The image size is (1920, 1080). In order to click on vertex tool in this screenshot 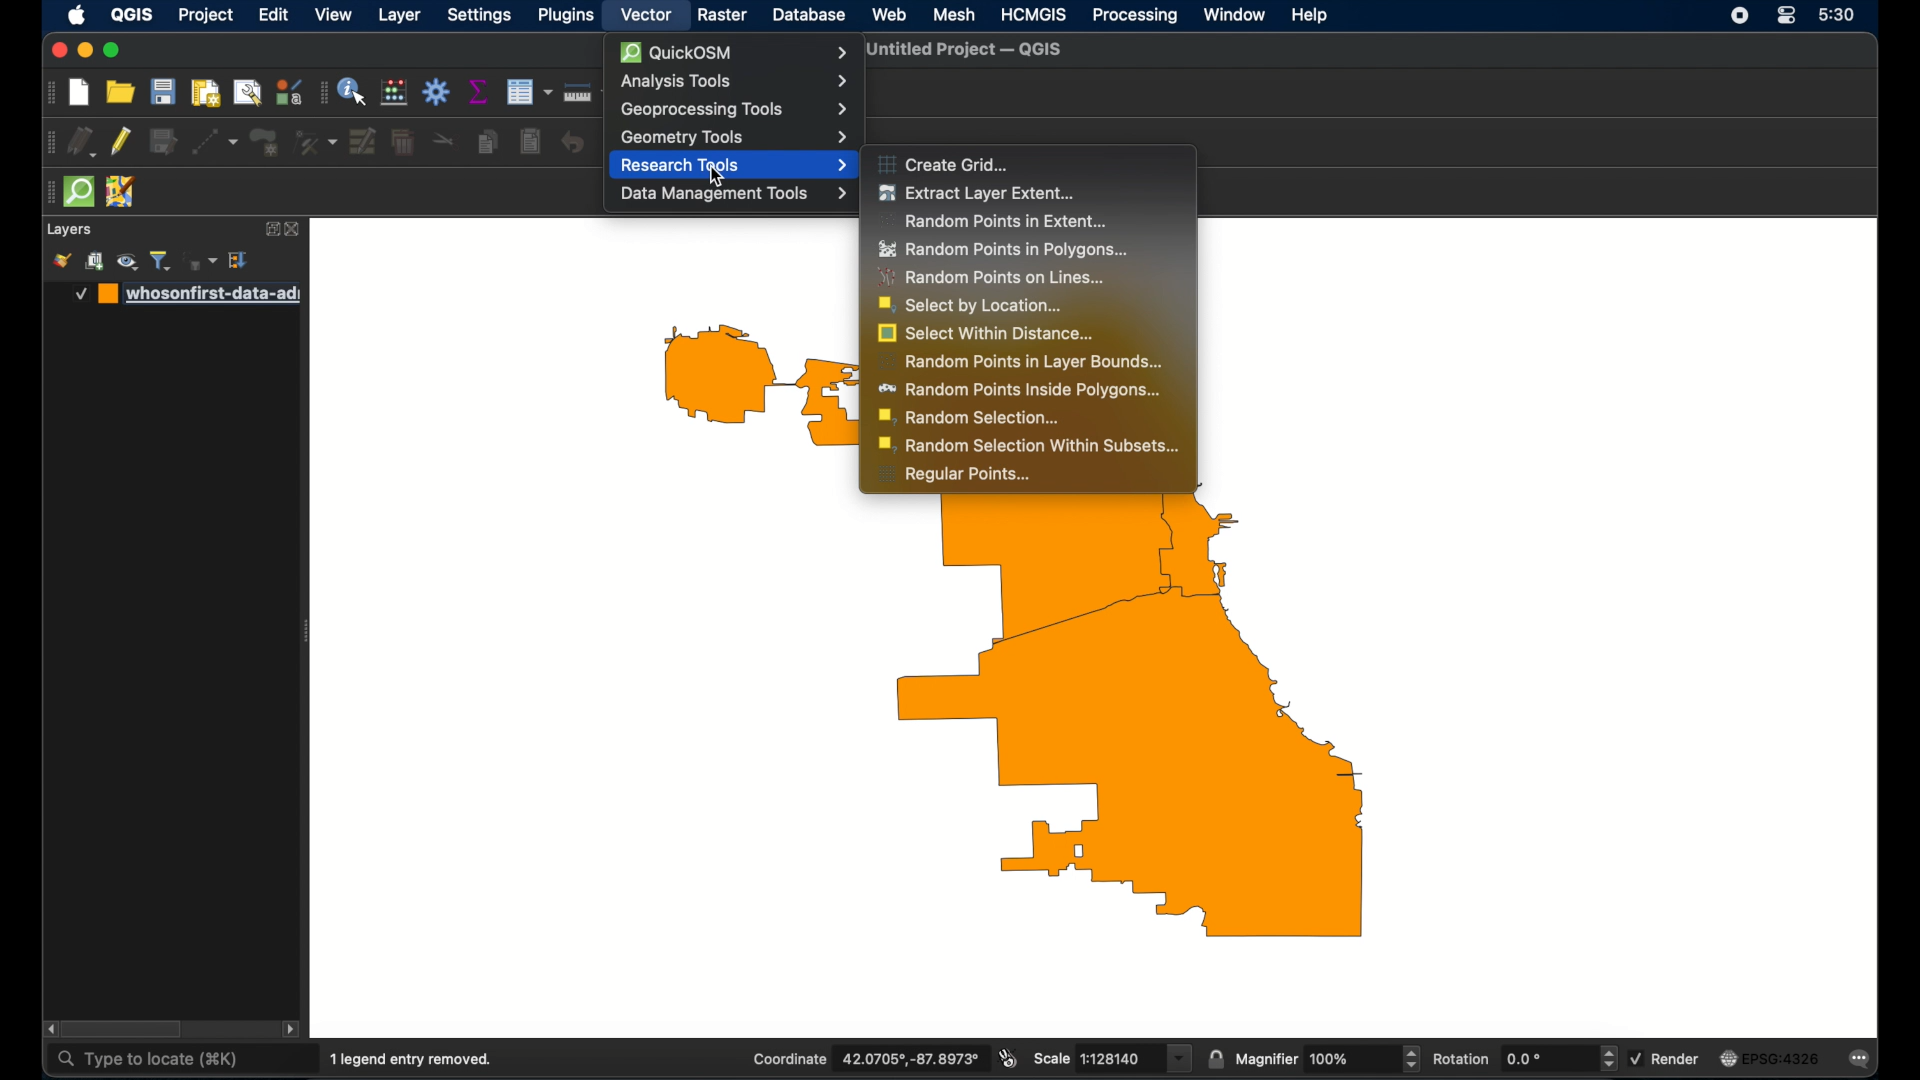, I will do `click(315, 140)`.